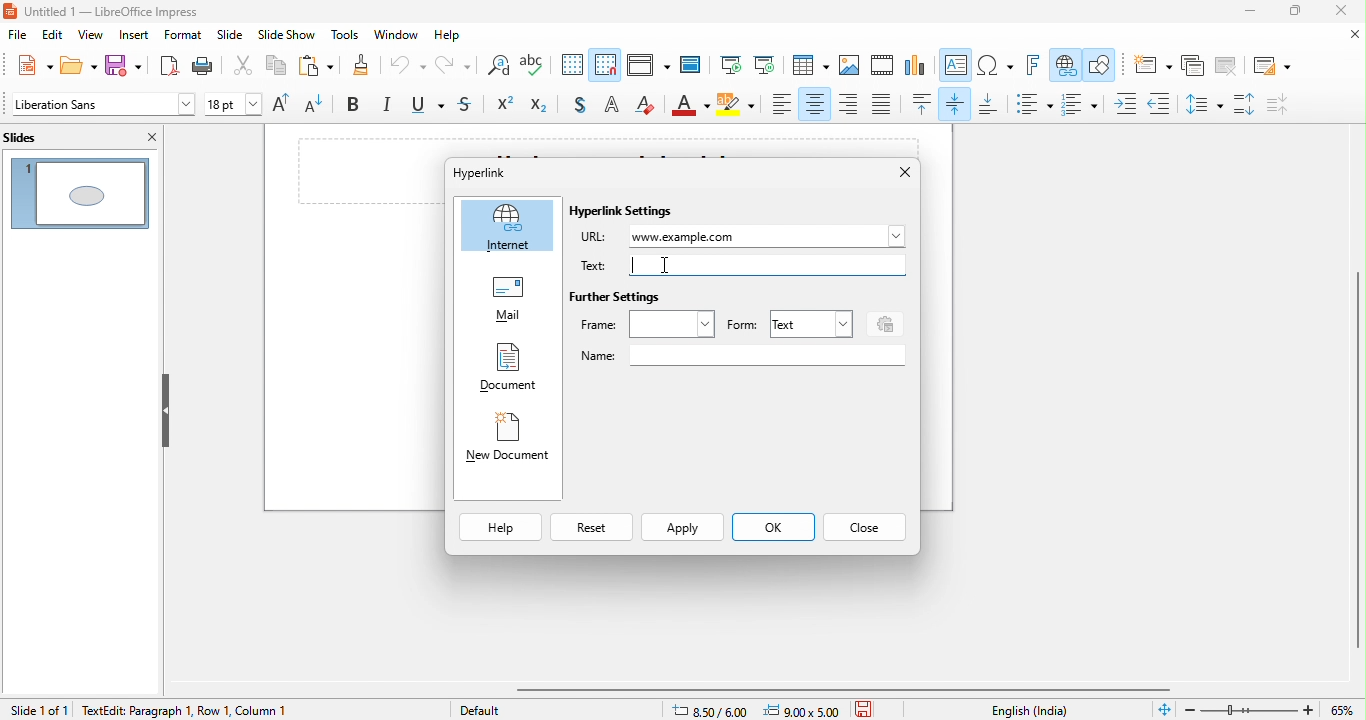  What do you see at coordinates (1083, 104) in the screenshot?
I see `toggle ordered list` at bounding box center [1083, 104].